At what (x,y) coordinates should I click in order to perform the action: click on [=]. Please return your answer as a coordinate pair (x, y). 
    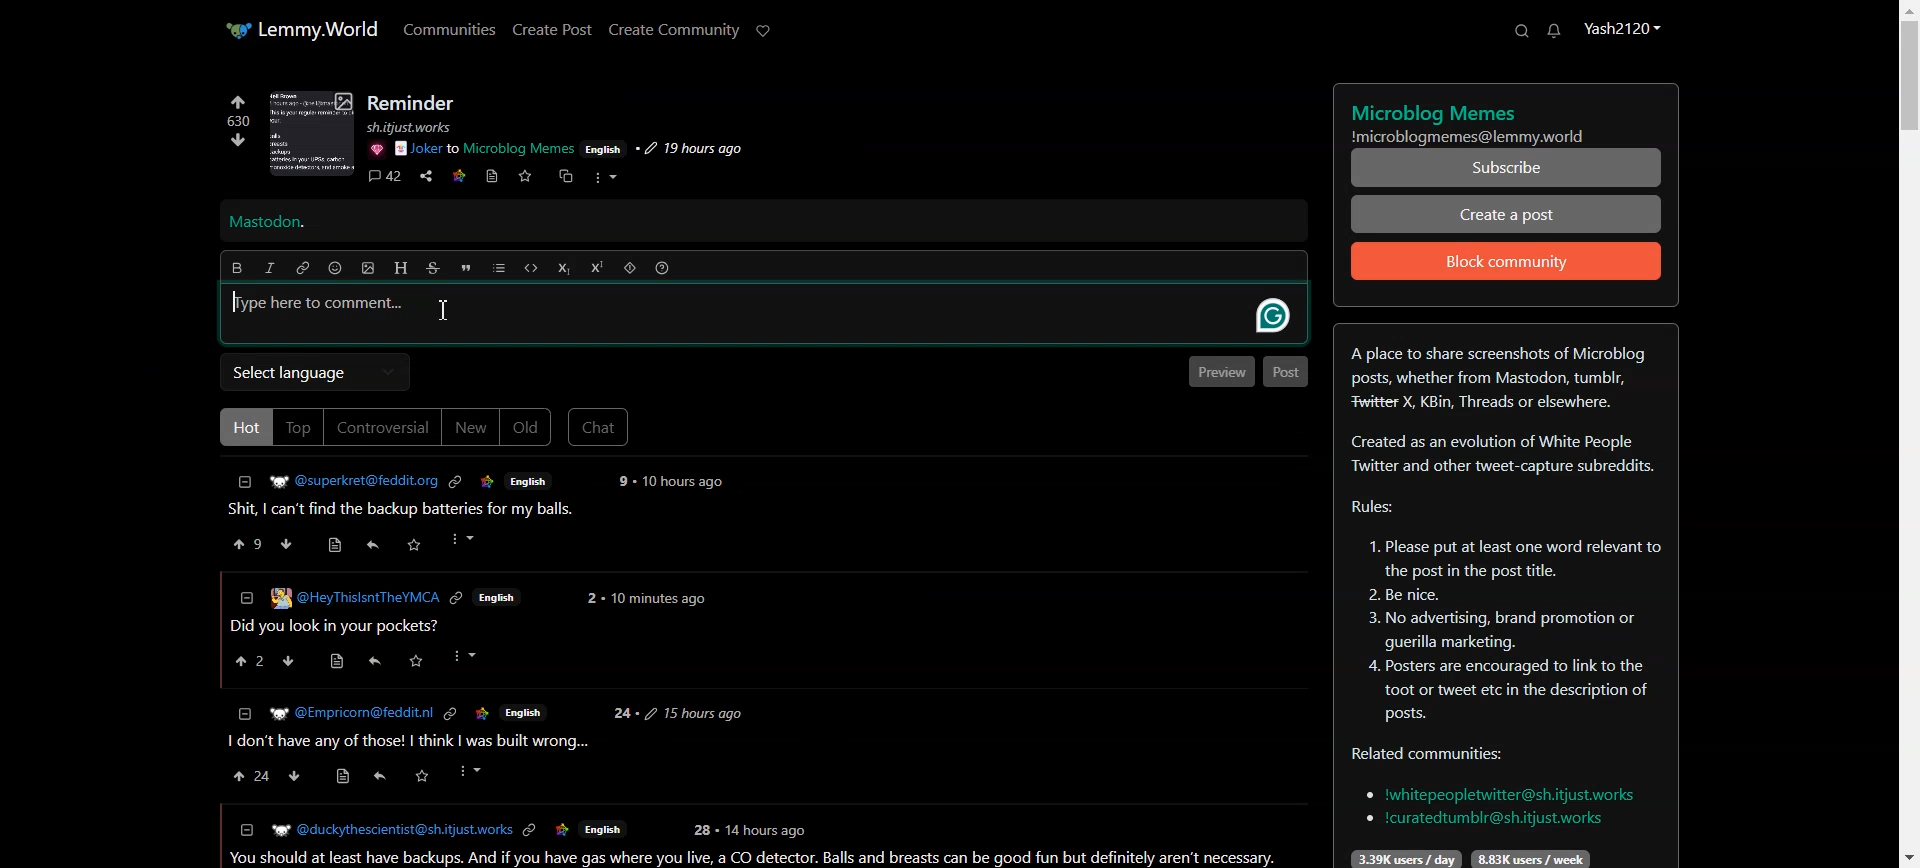
    Looking at the image, I should click on (245, 829).